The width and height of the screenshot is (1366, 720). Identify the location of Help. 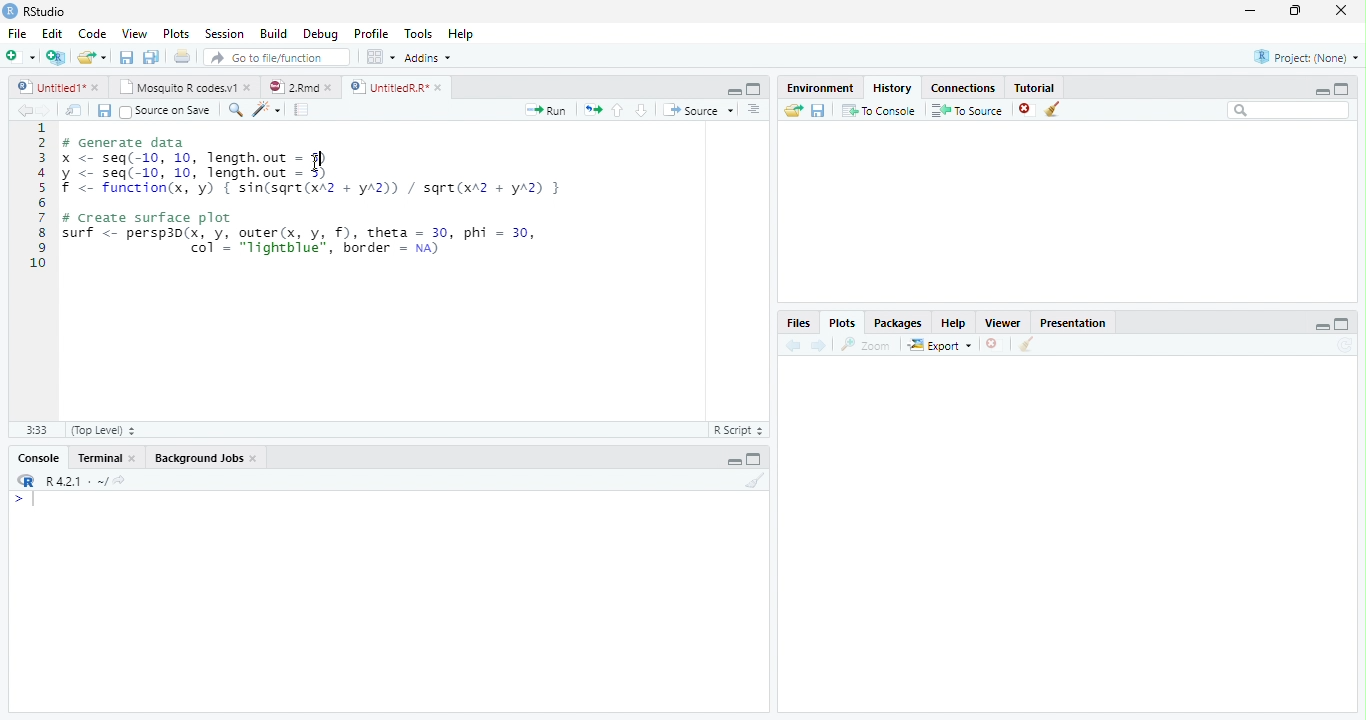
(954, 322).